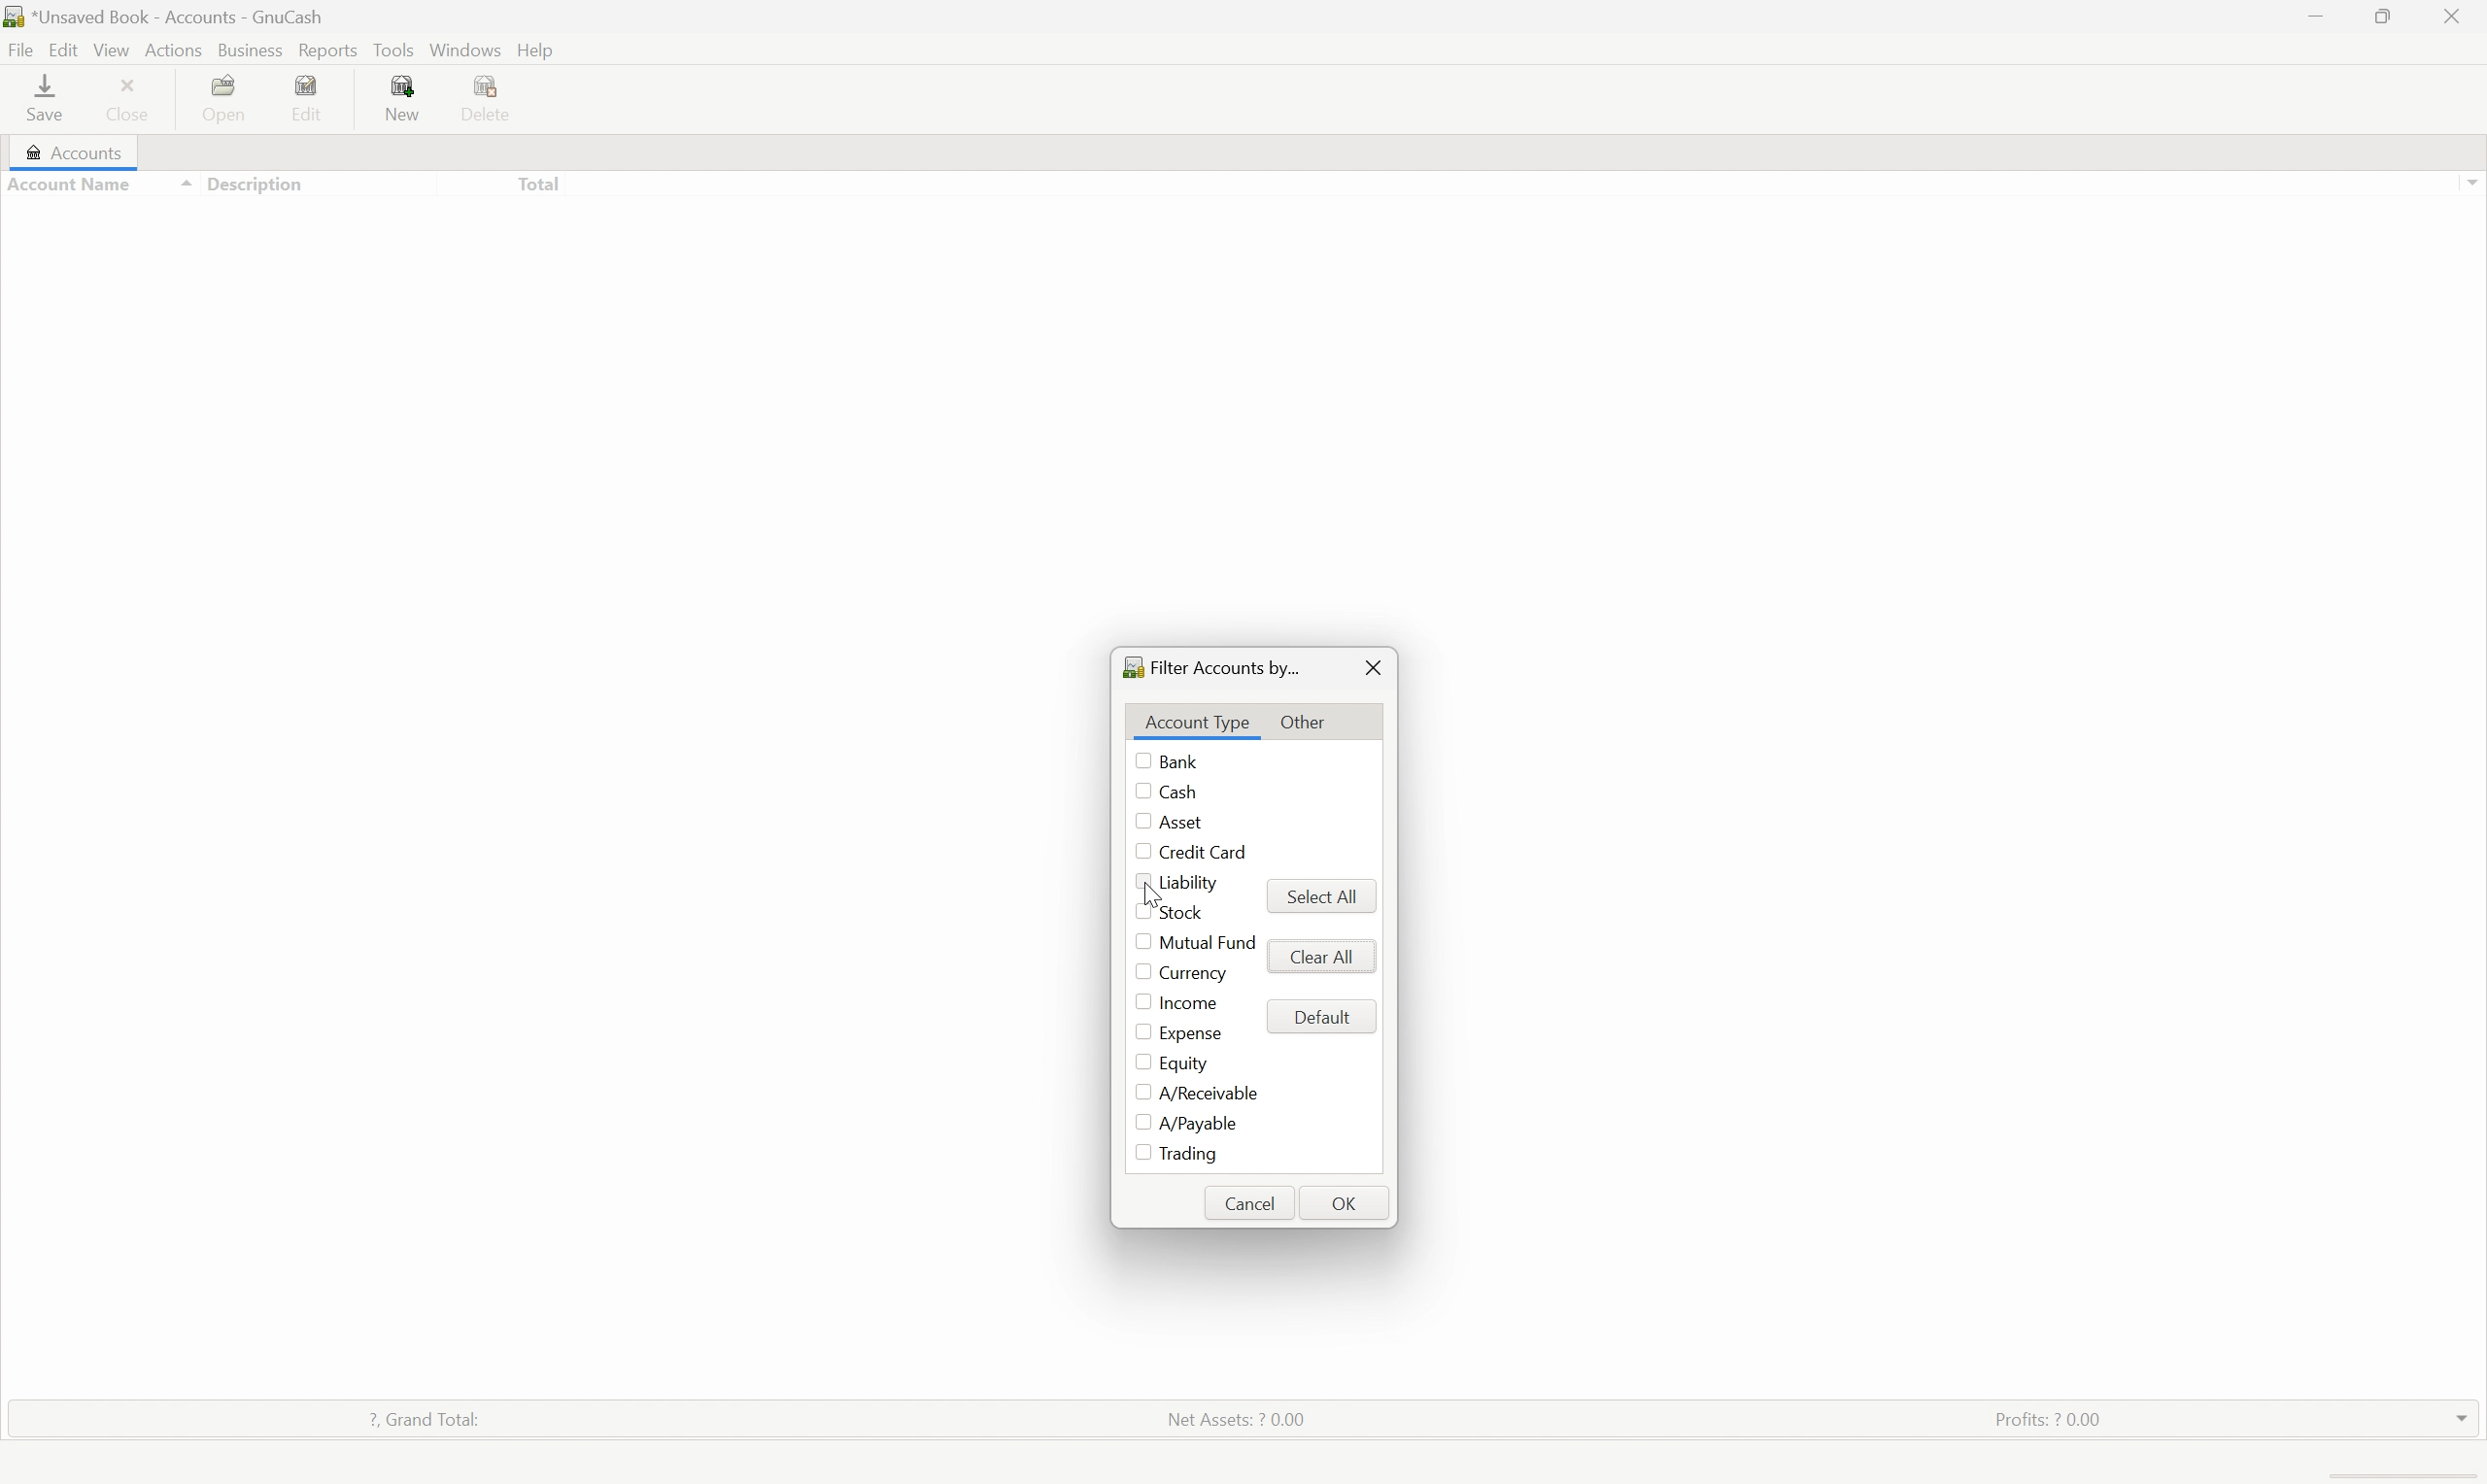  What do you see at coordinates (407, 95) in the screenshot?
I see `New` at bounding box center [407, 95].